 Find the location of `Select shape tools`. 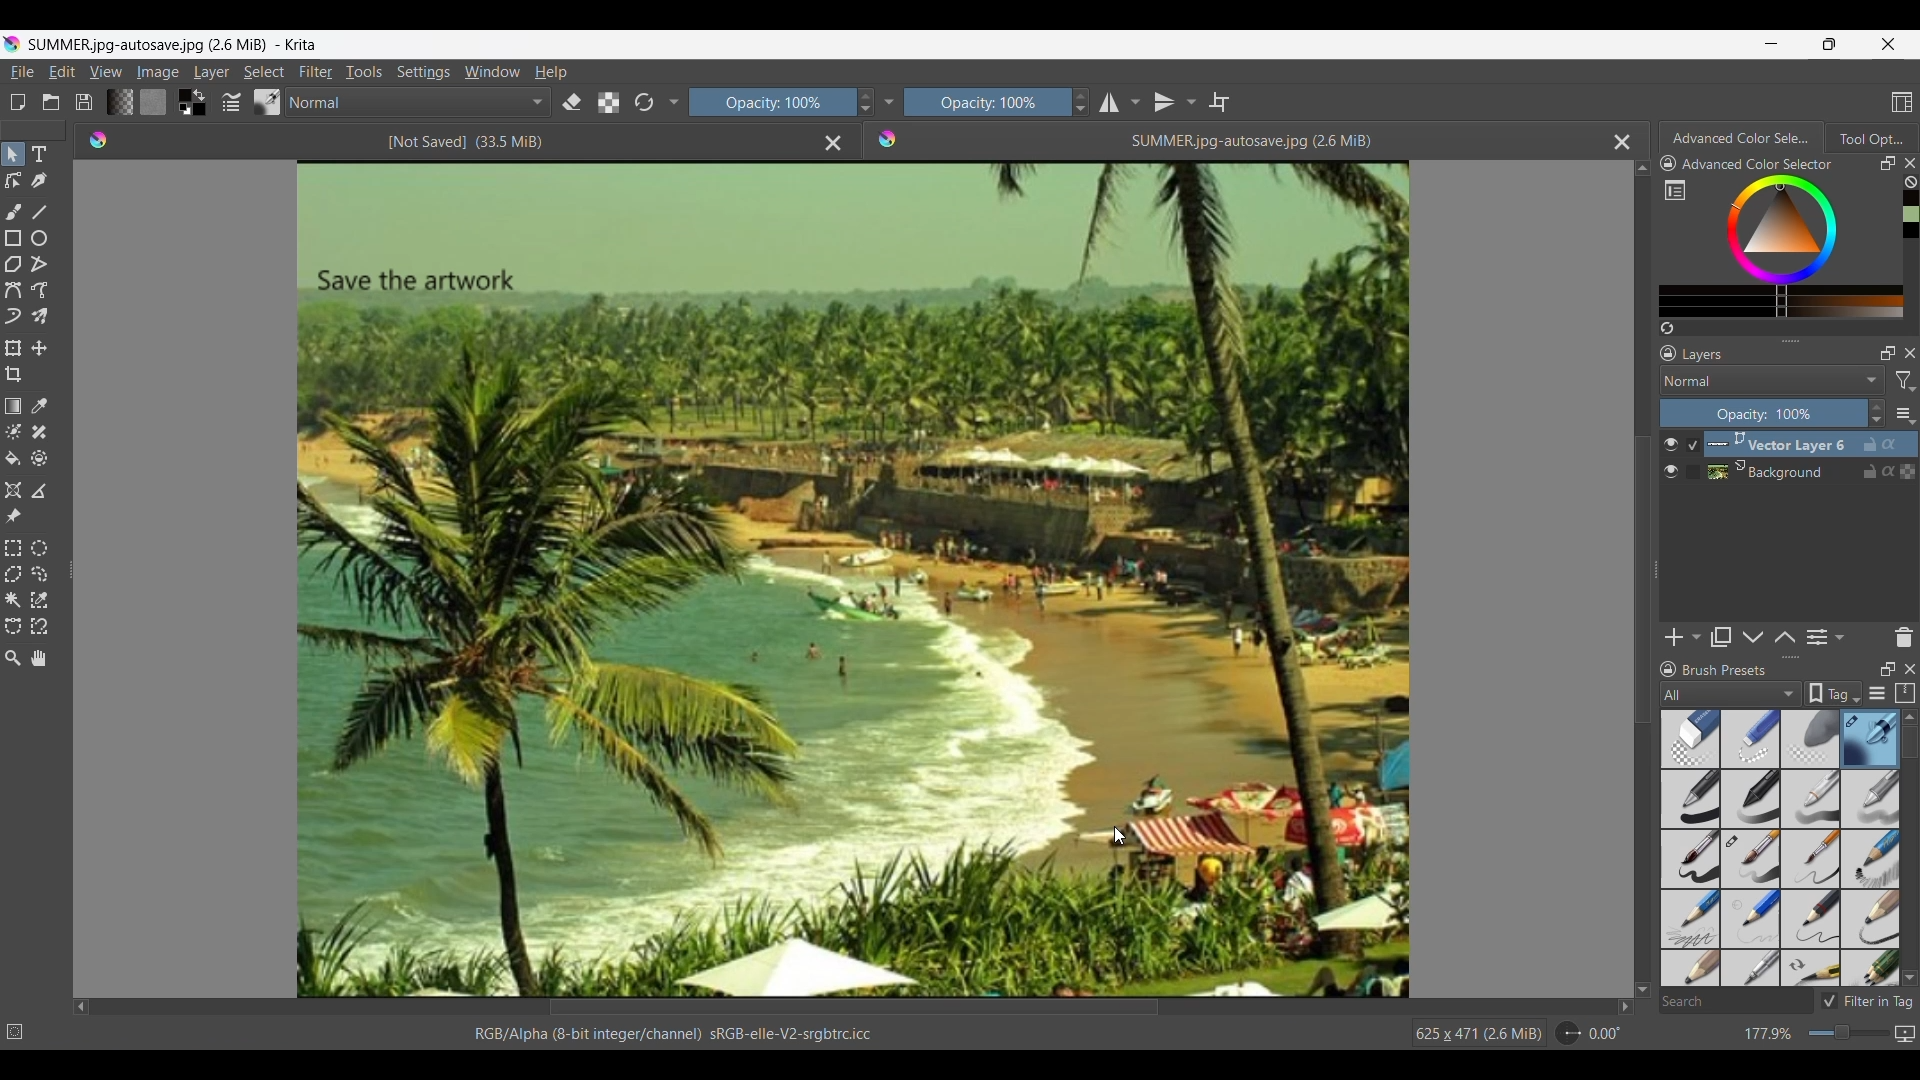

Select shape tools is located at coordinates (14, 154).